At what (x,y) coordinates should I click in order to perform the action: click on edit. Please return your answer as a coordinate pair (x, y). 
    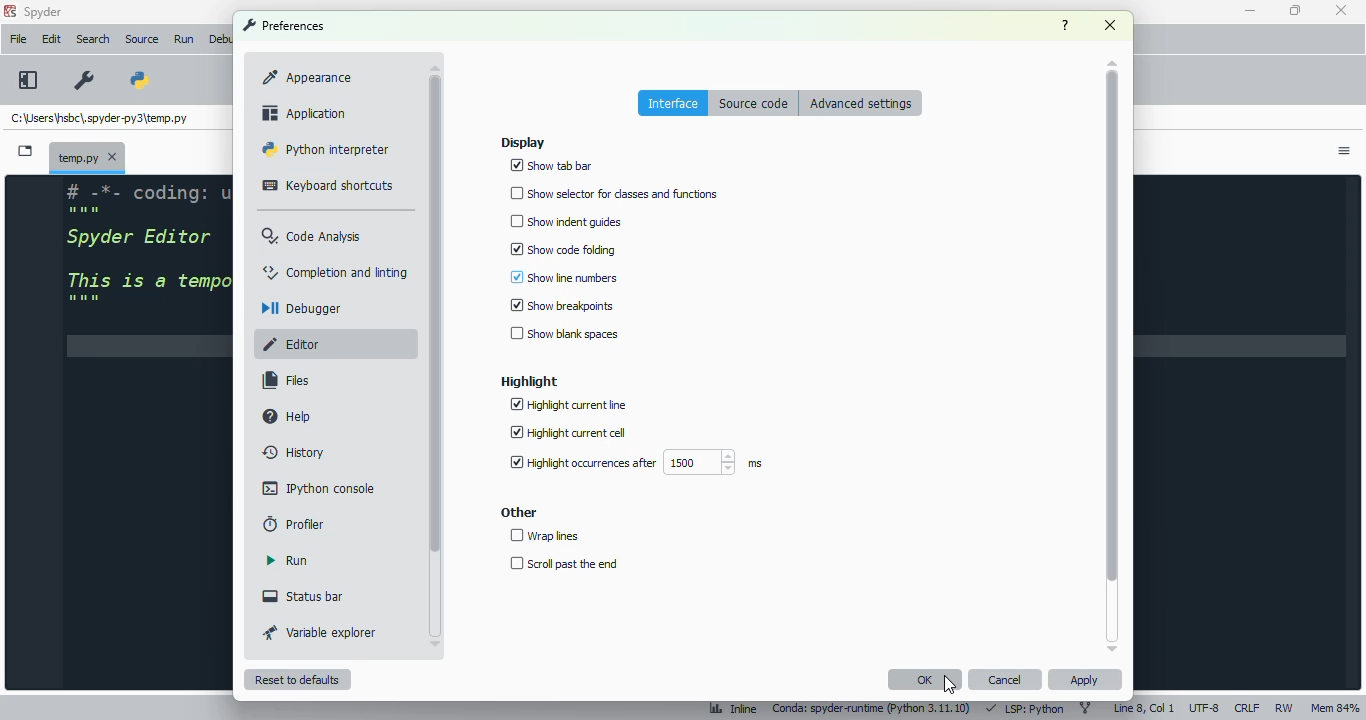
    Looking at the image, I should click on (51, 39).